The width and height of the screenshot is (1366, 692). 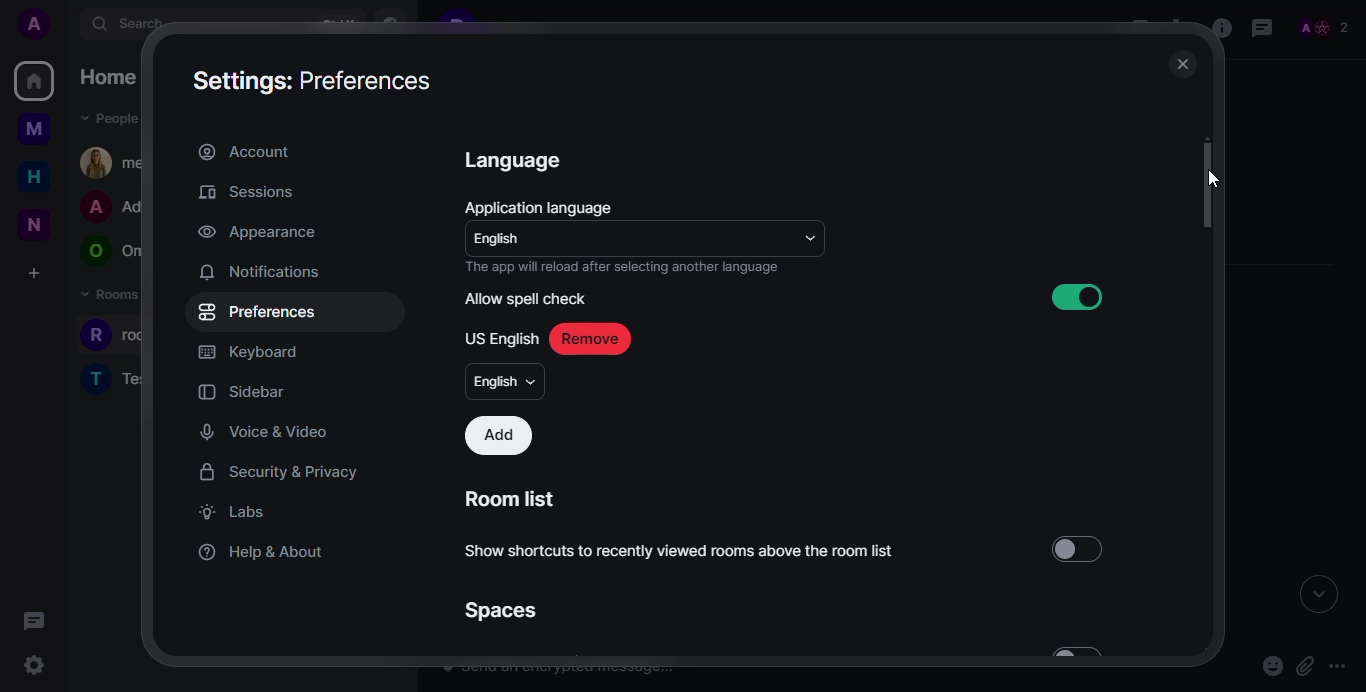 I want to click on cursor, so click(x=46, y=670).